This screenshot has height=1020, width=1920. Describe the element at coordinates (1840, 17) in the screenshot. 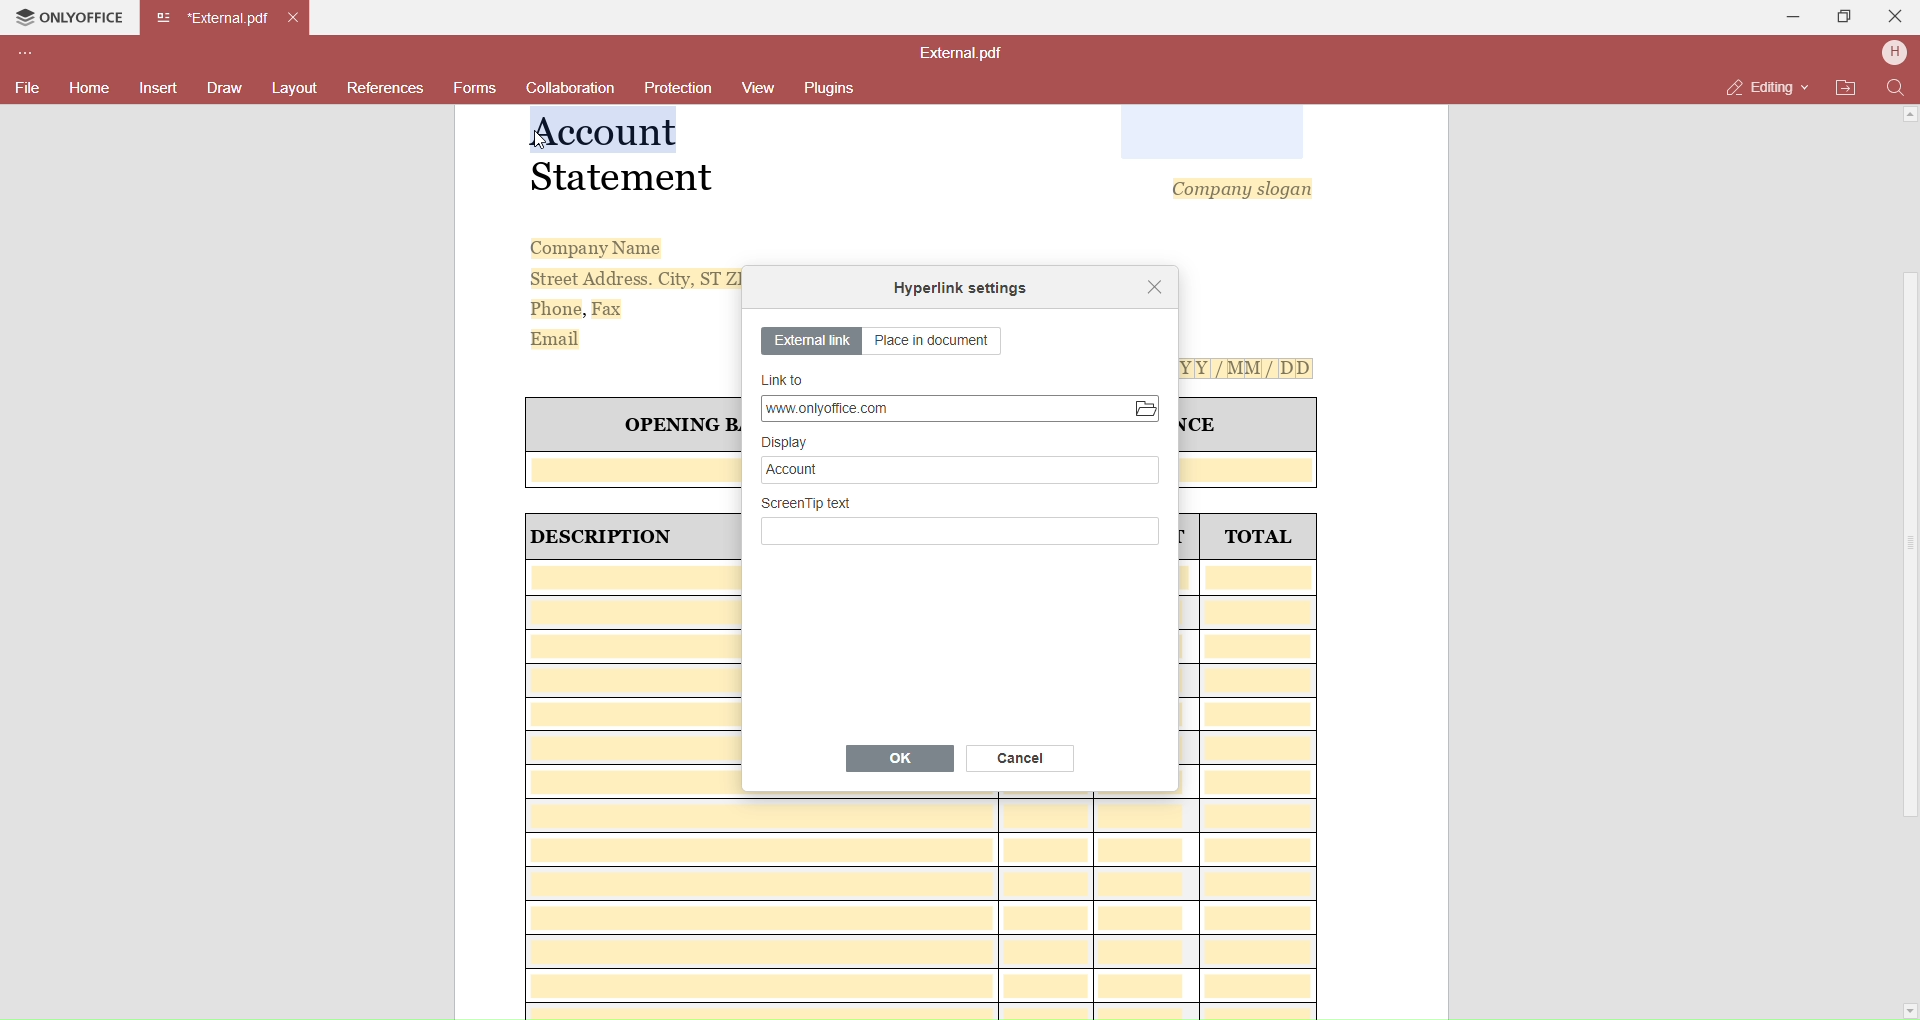

I see `Maximize` at that location.